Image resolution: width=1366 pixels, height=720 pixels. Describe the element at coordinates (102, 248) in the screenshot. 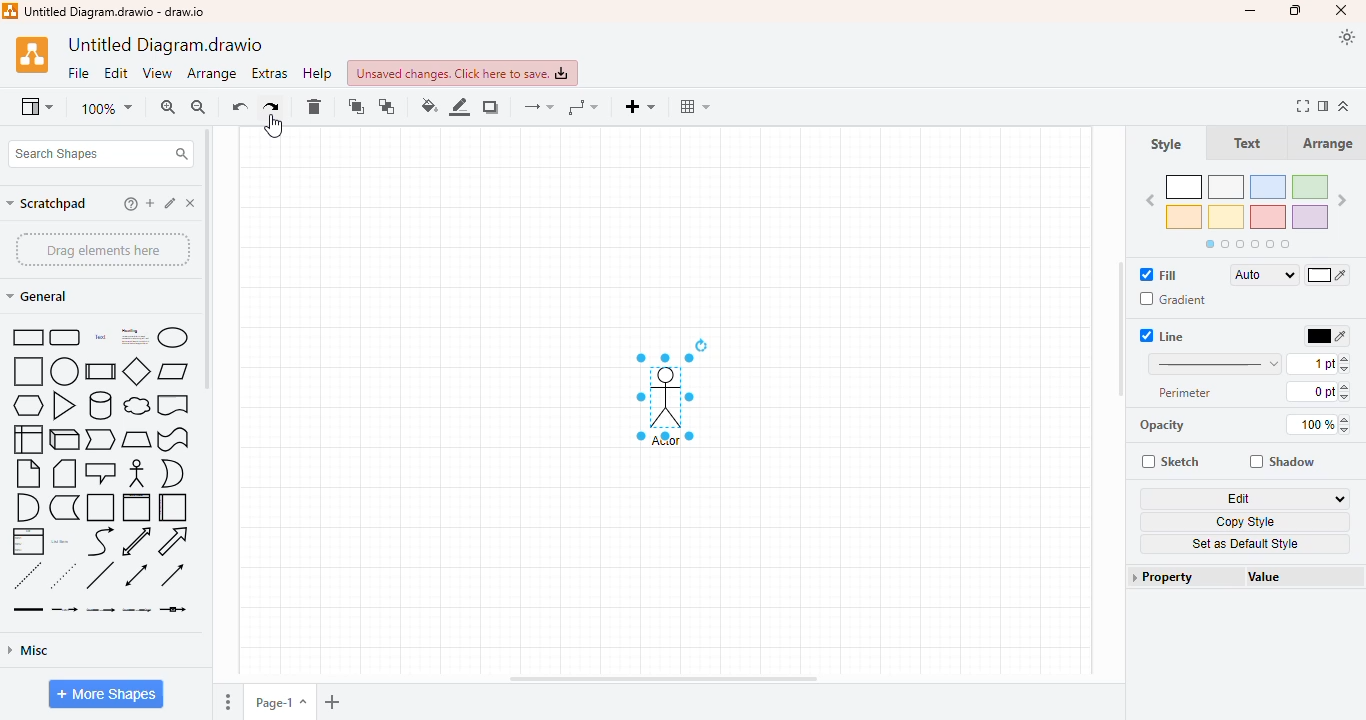

I see `drag elements here` at that location.